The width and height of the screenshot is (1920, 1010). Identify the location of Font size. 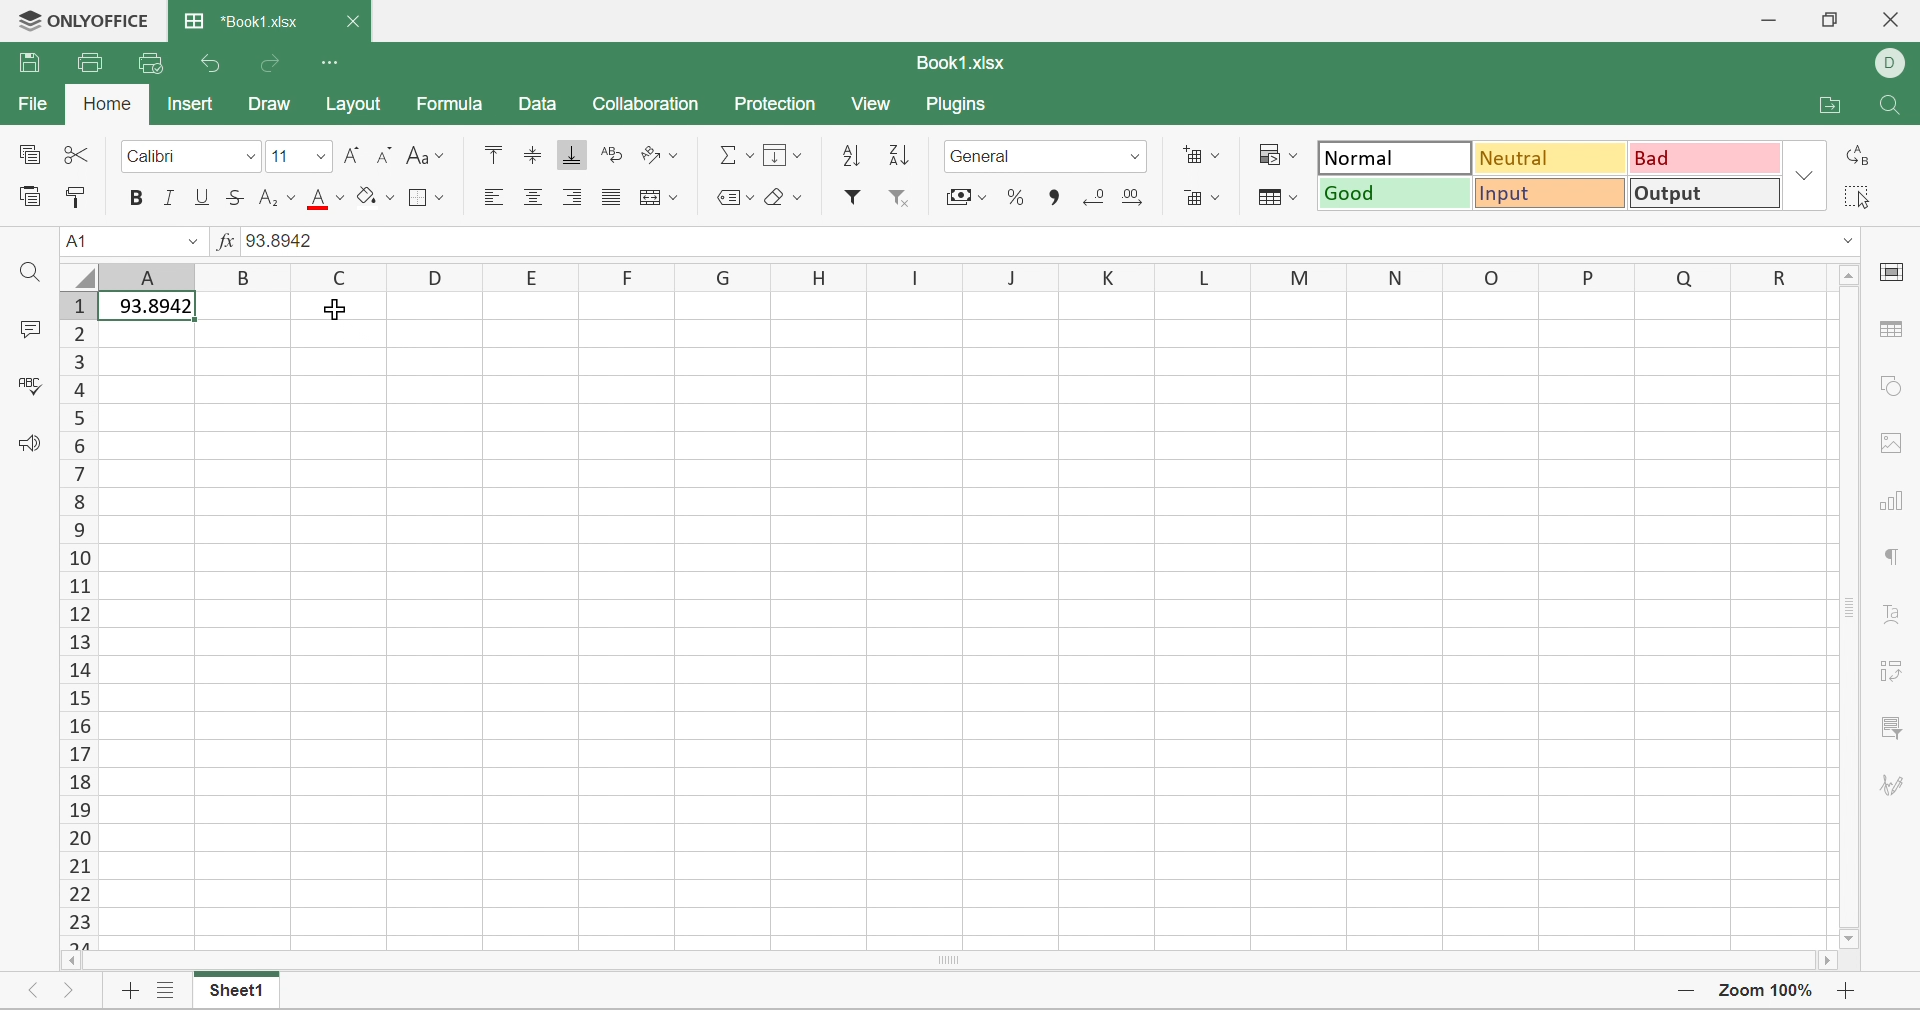
(281, 156).